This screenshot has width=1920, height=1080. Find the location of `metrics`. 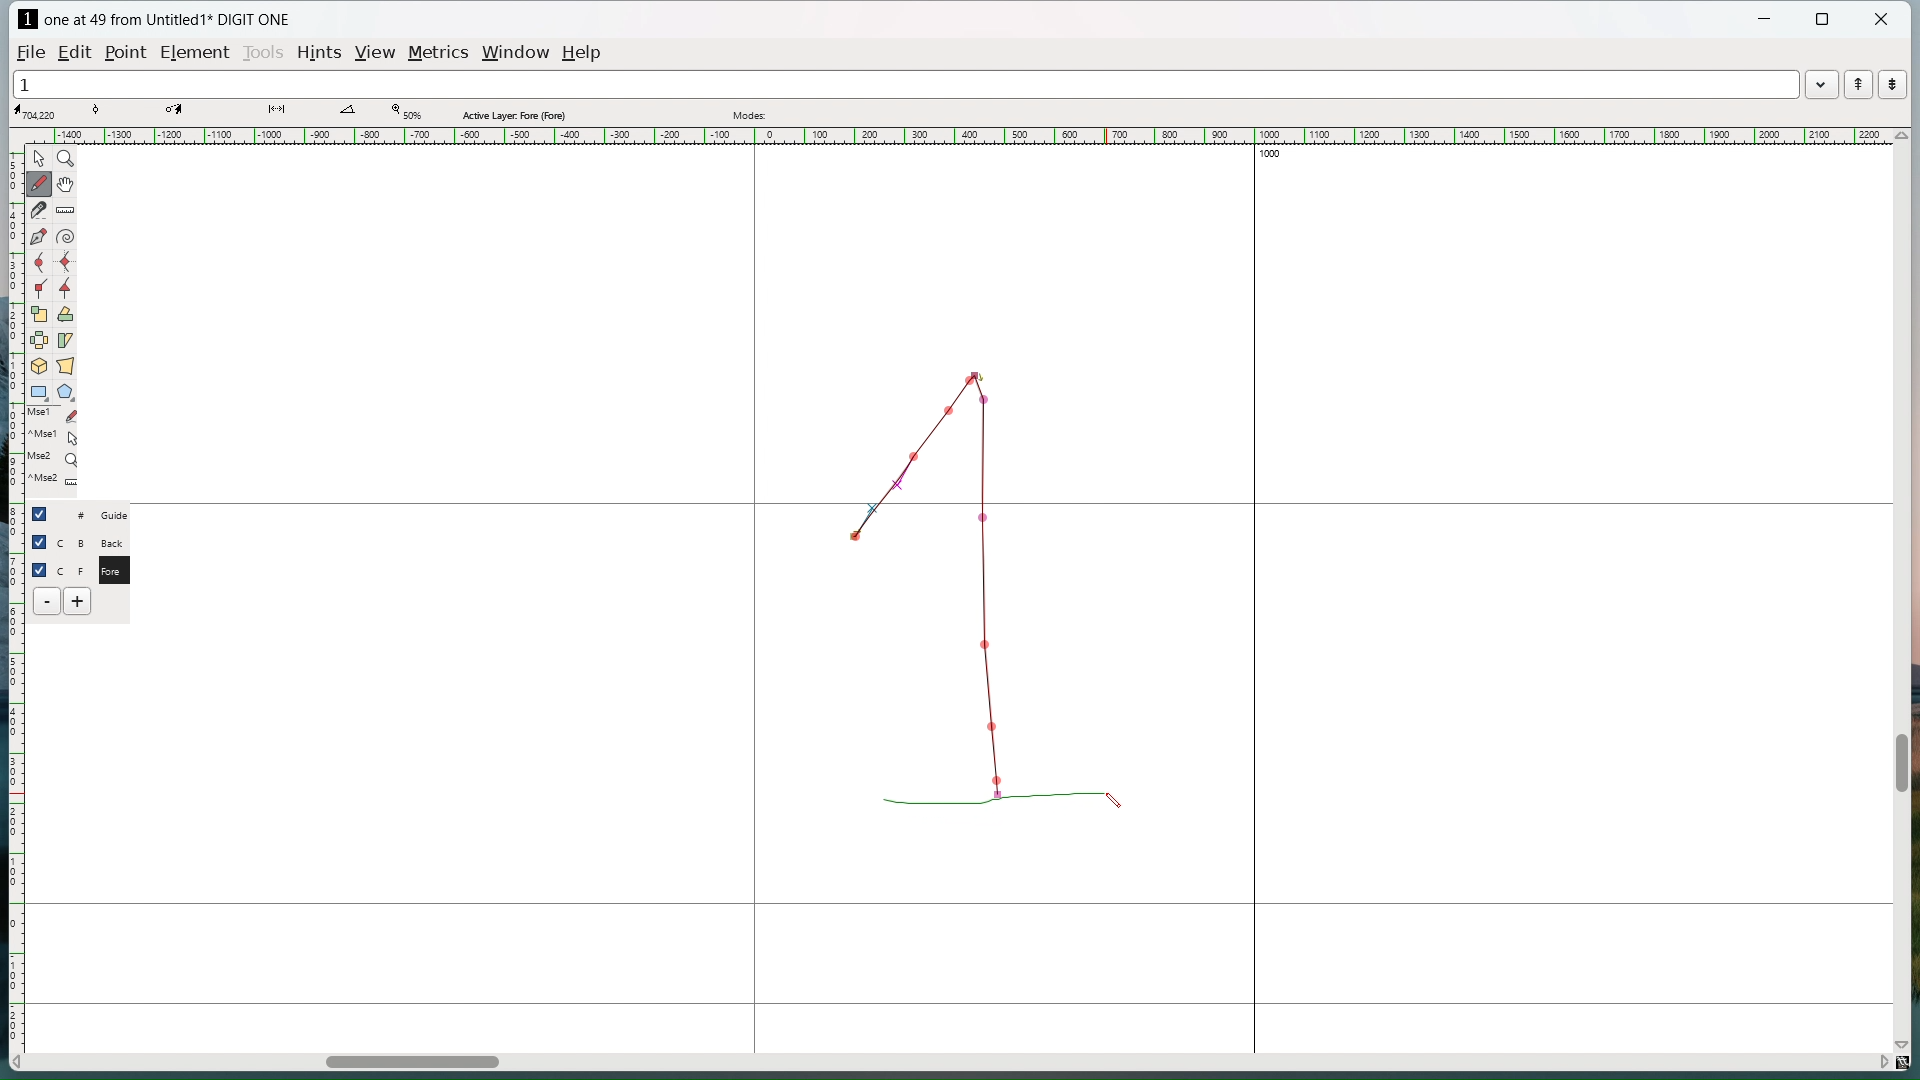

metrics is located at coordinates (441, 54).